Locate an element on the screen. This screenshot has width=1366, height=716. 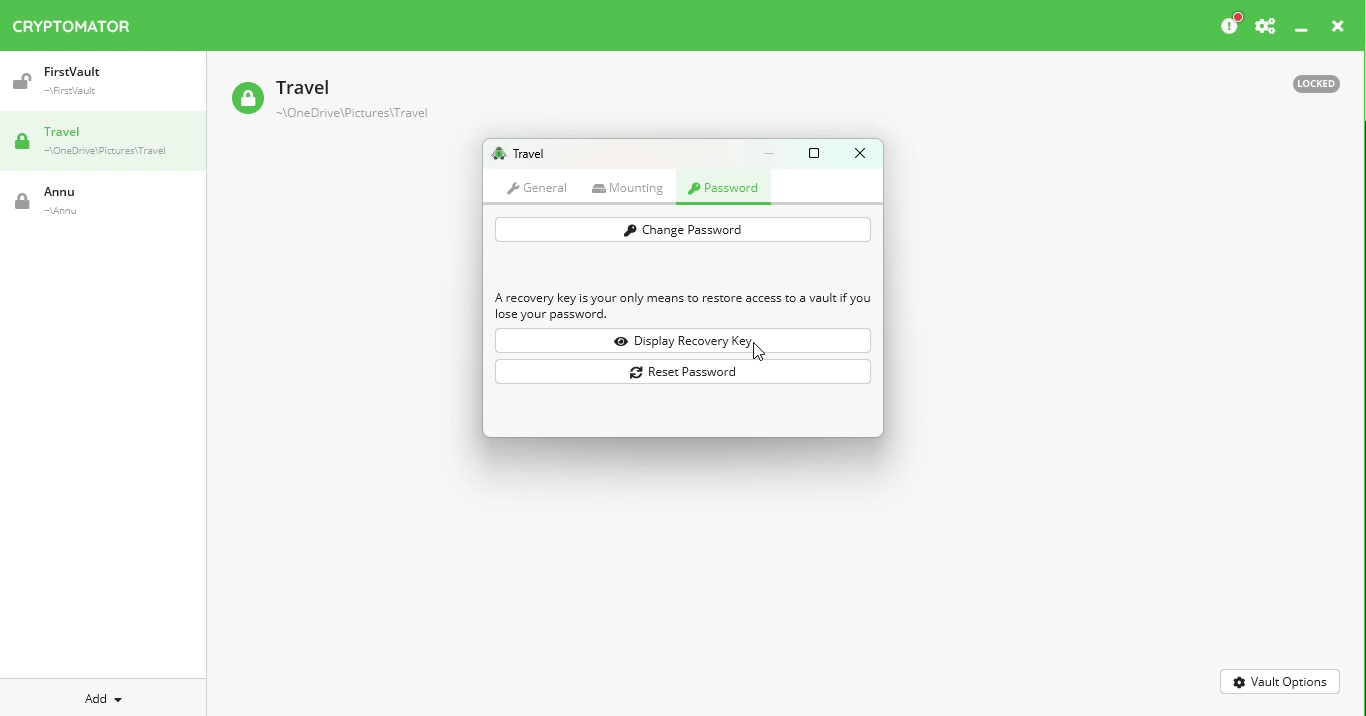
Change password is located at coordinates (682, 230).